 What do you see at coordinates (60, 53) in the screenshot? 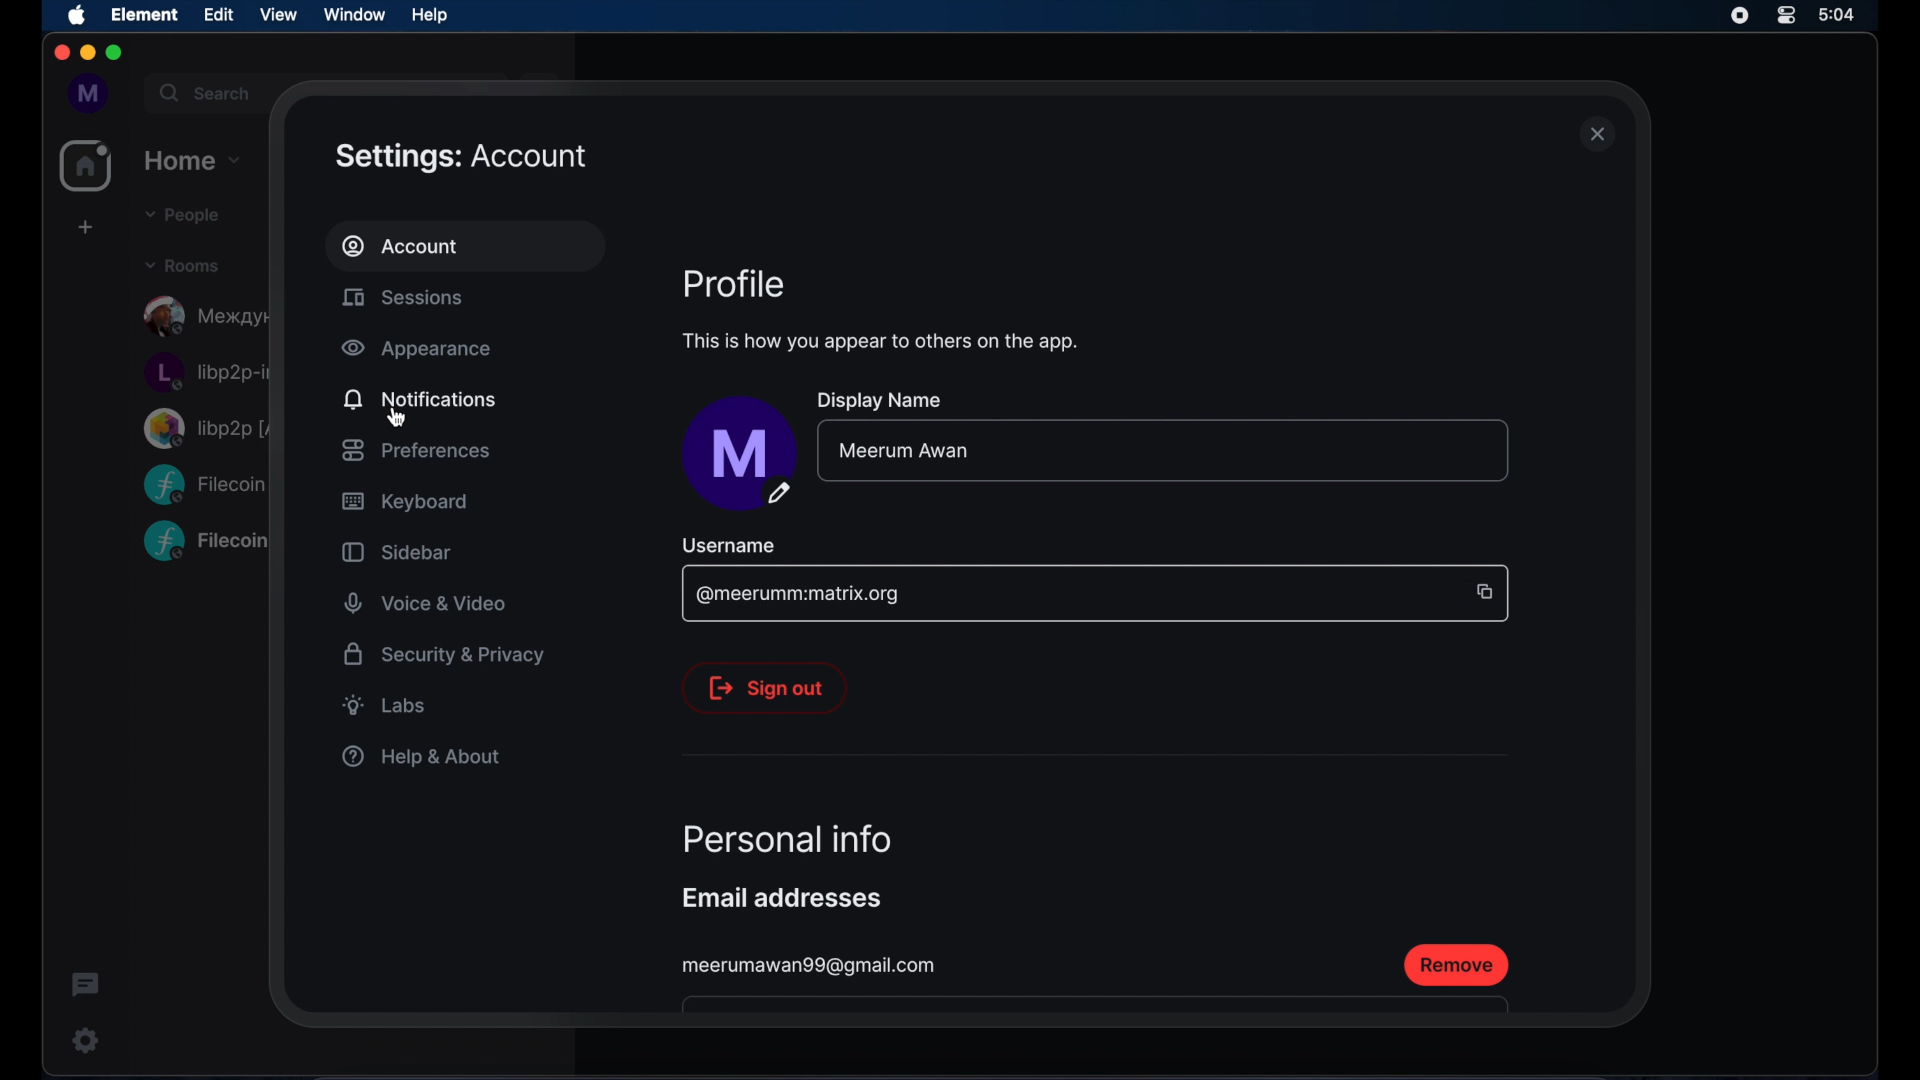
I see `close` at bounding box center [60, 53].